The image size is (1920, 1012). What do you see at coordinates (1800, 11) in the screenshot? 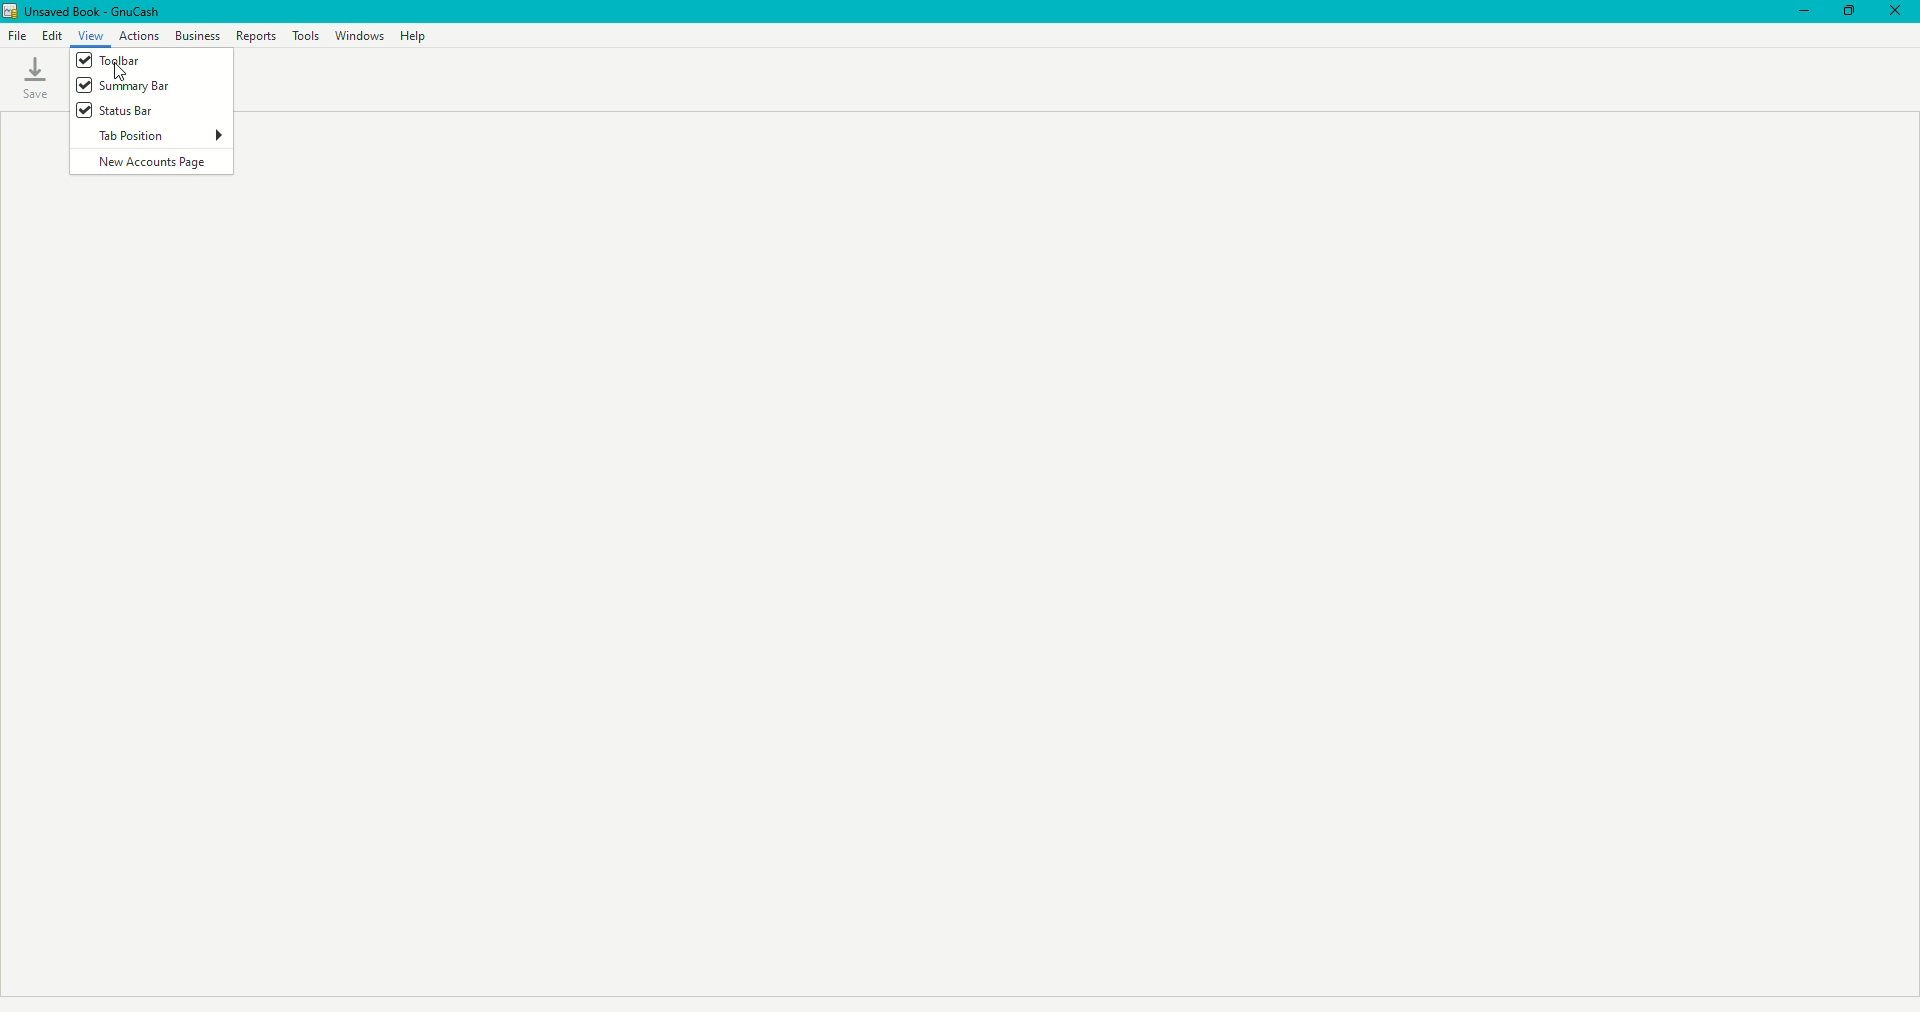
I see `Minimize` at bounding box center [1800, 11].